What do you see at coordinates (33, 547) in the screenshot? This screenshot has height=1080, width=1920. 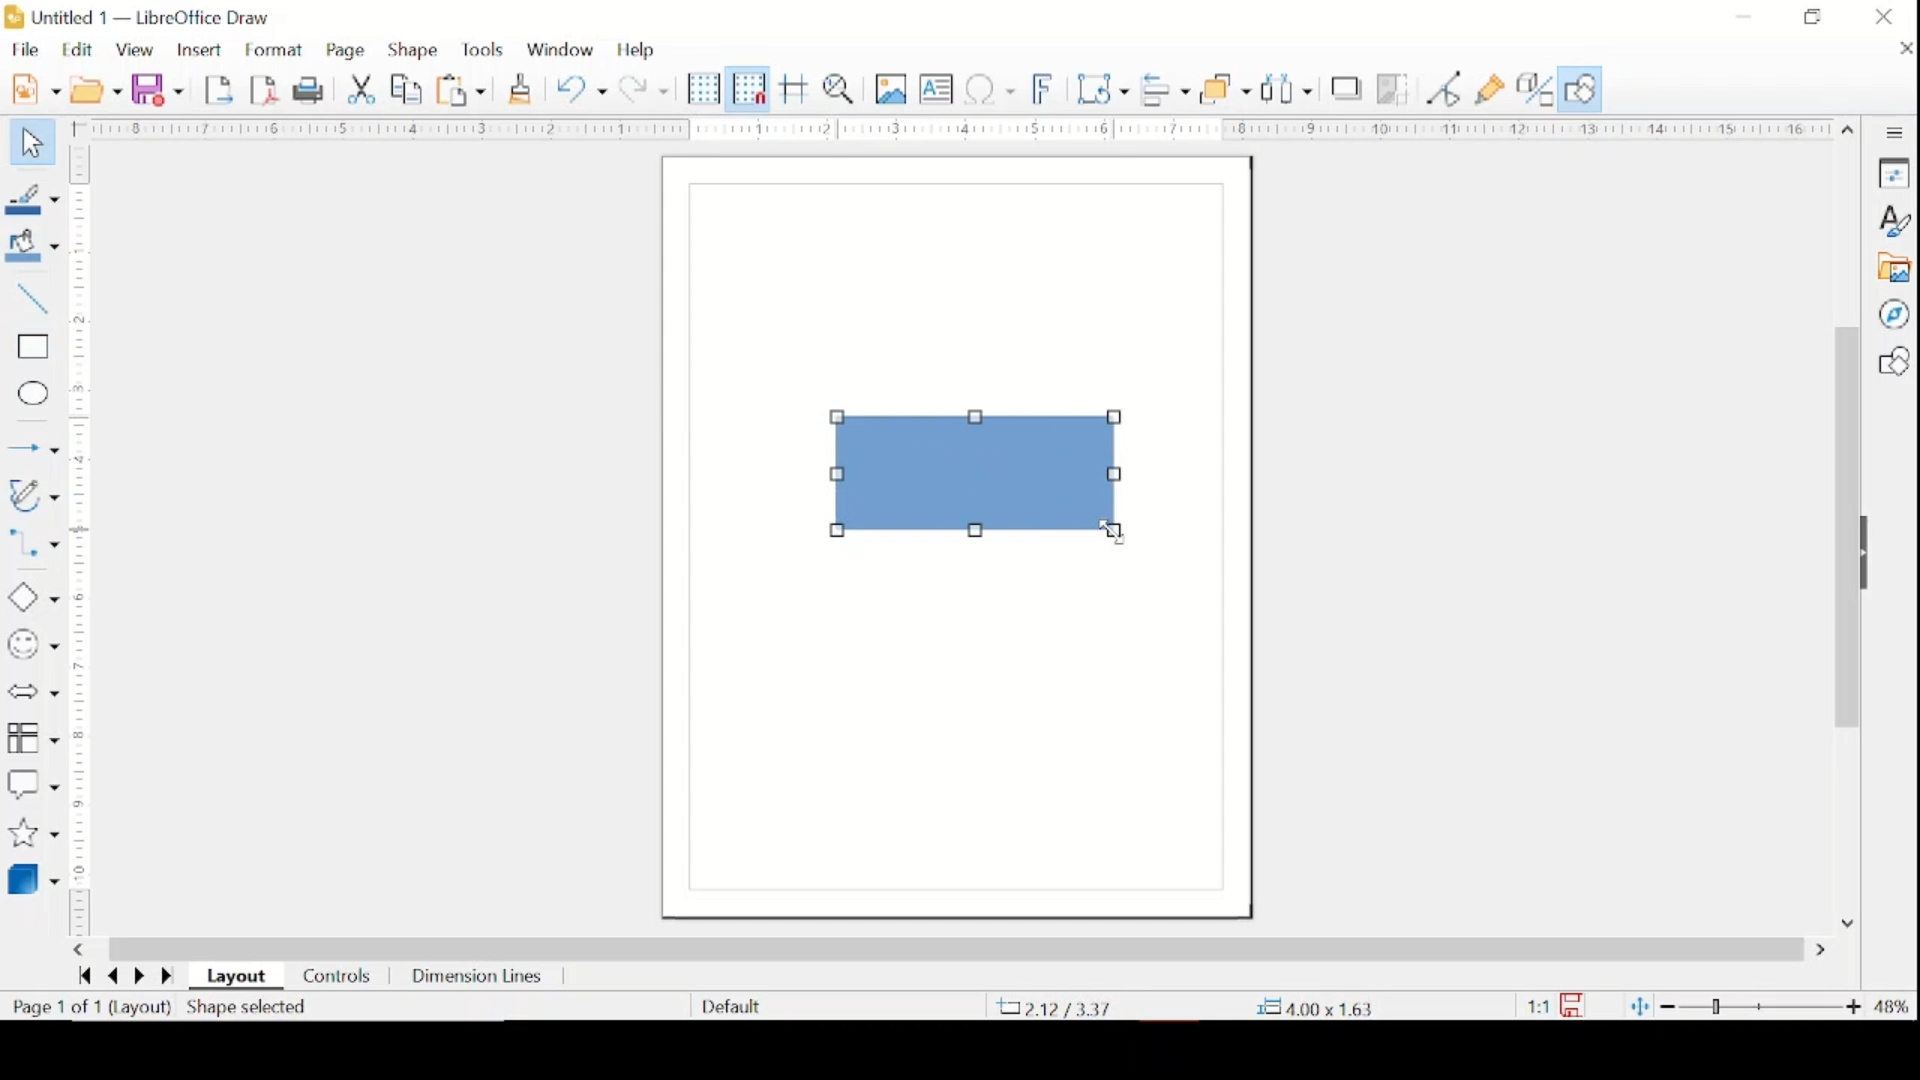 I see `connectors` at bounding box center [33, 547].